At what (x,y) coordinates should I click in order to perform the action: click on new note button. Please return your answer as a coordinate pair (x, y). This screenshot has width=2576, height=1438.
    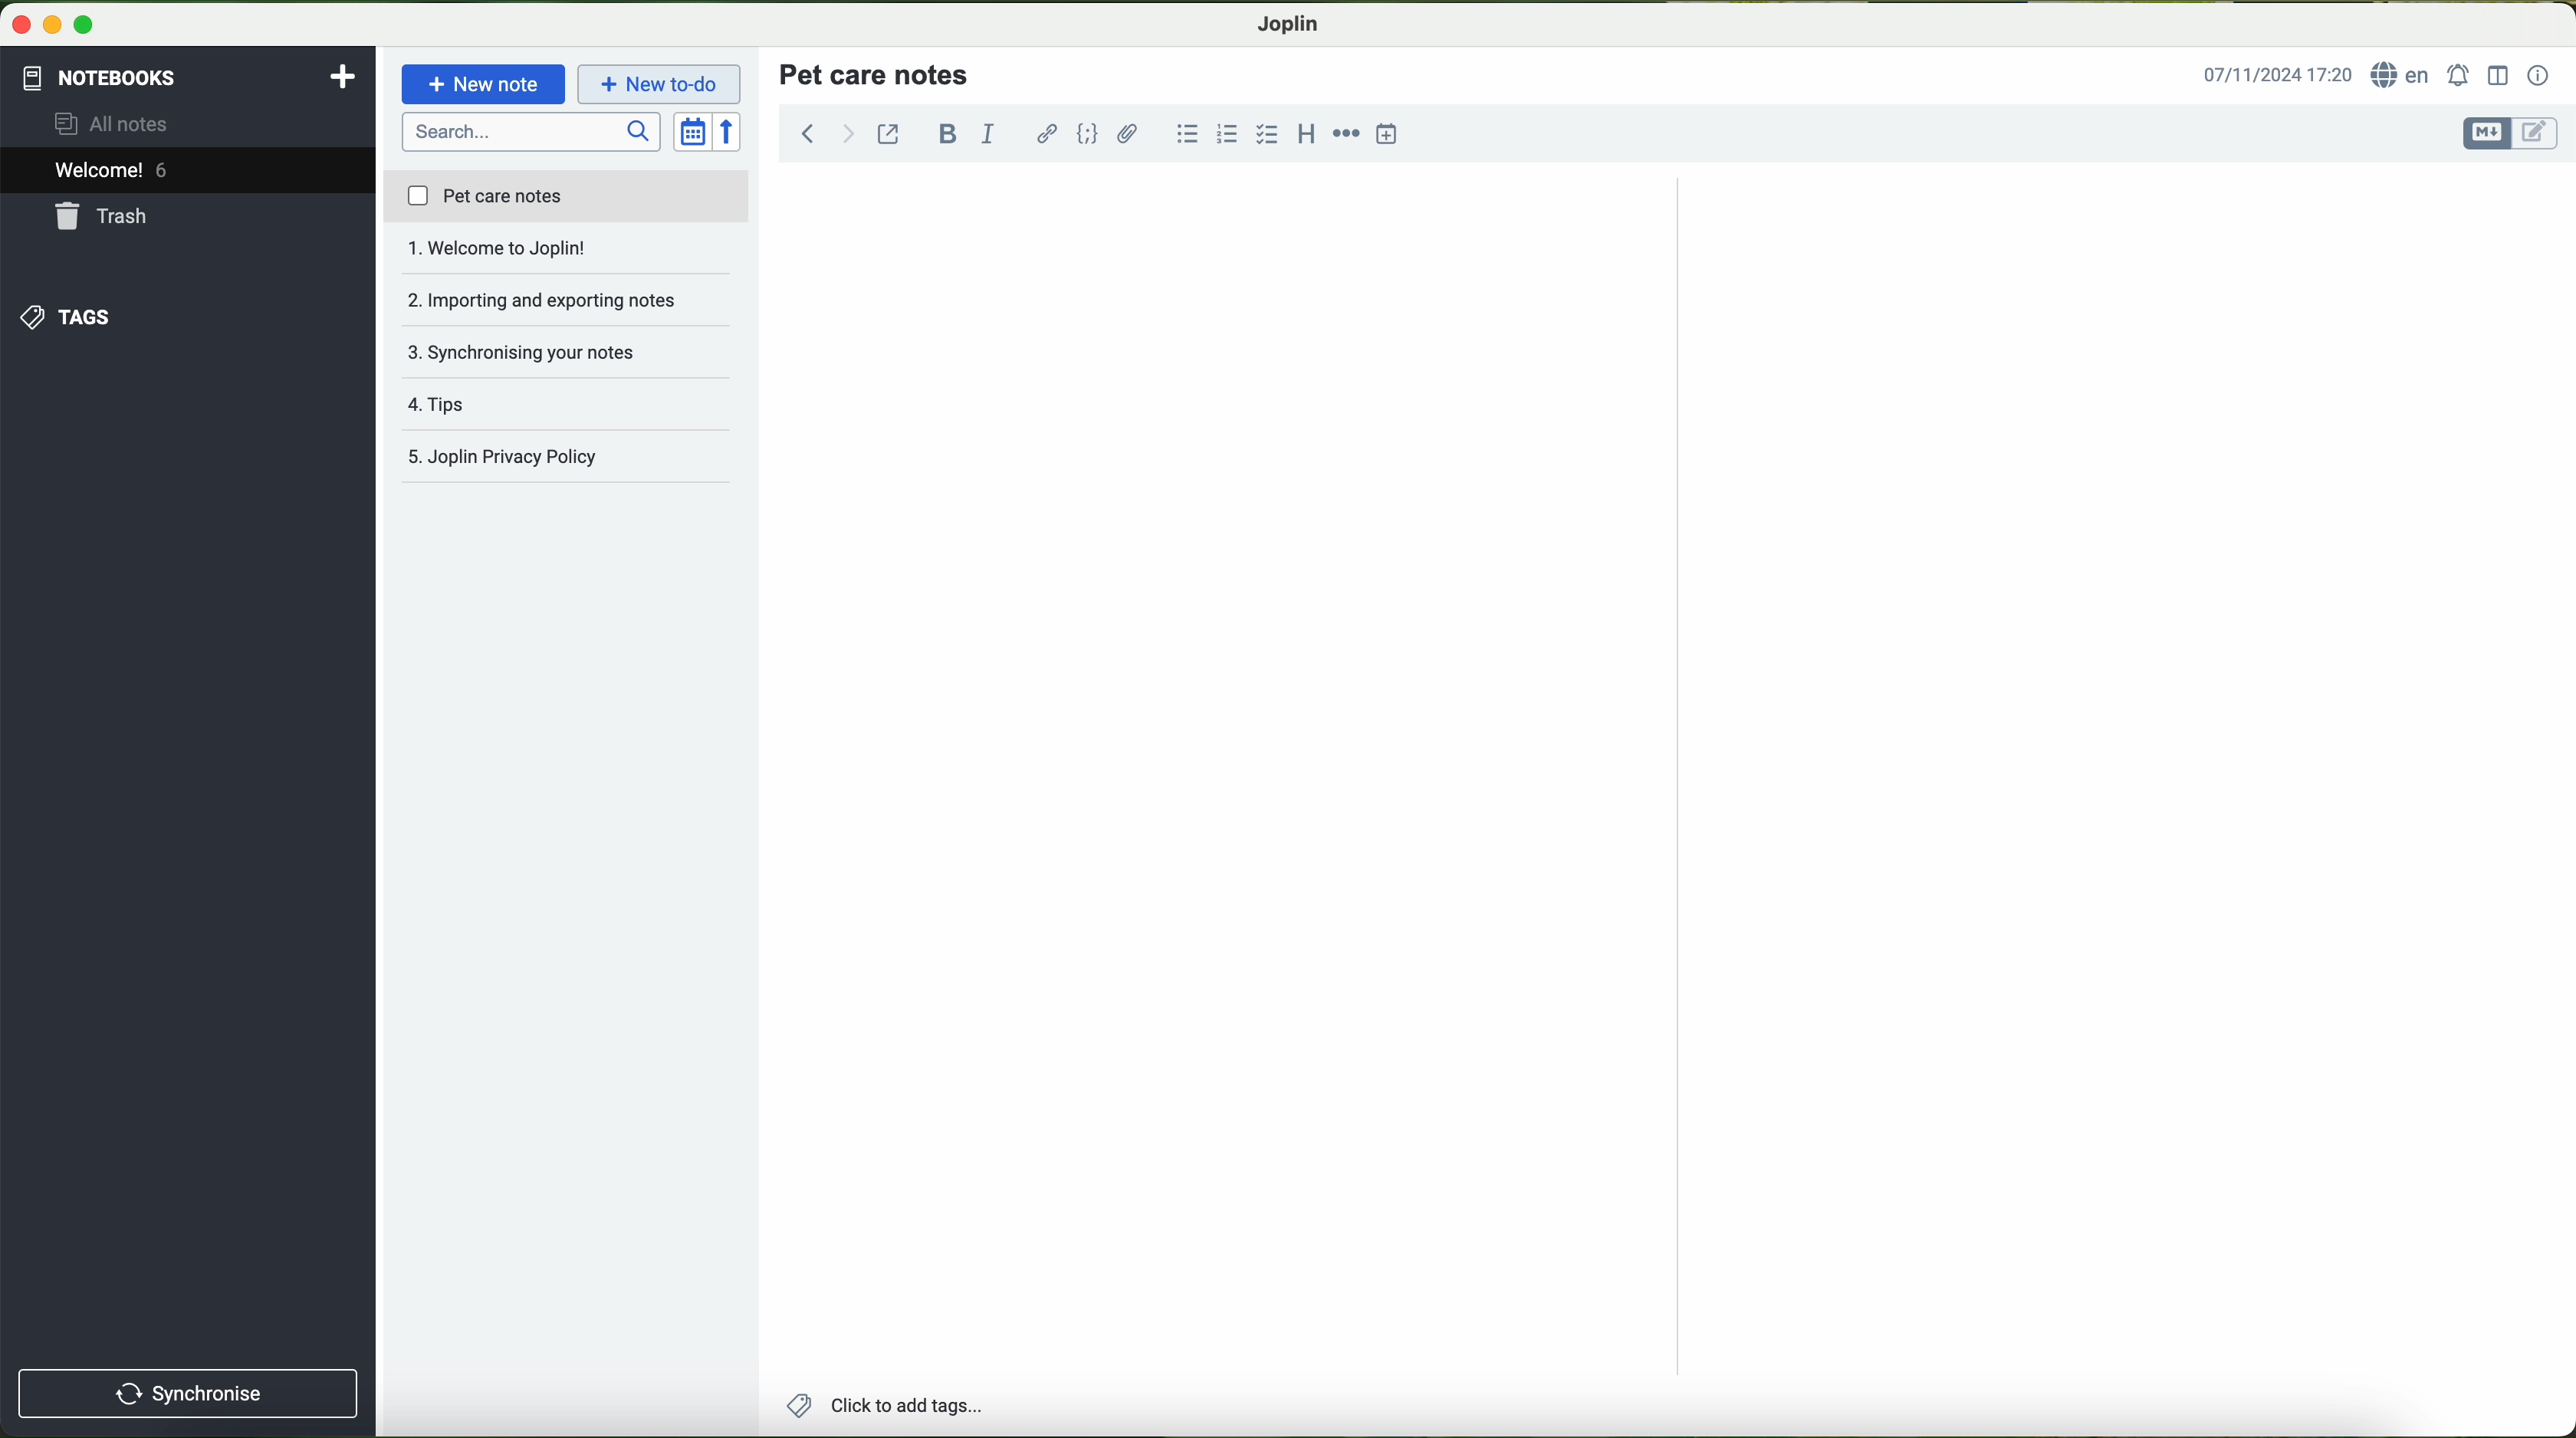
    Looking at the image, I should click on (484, 84).